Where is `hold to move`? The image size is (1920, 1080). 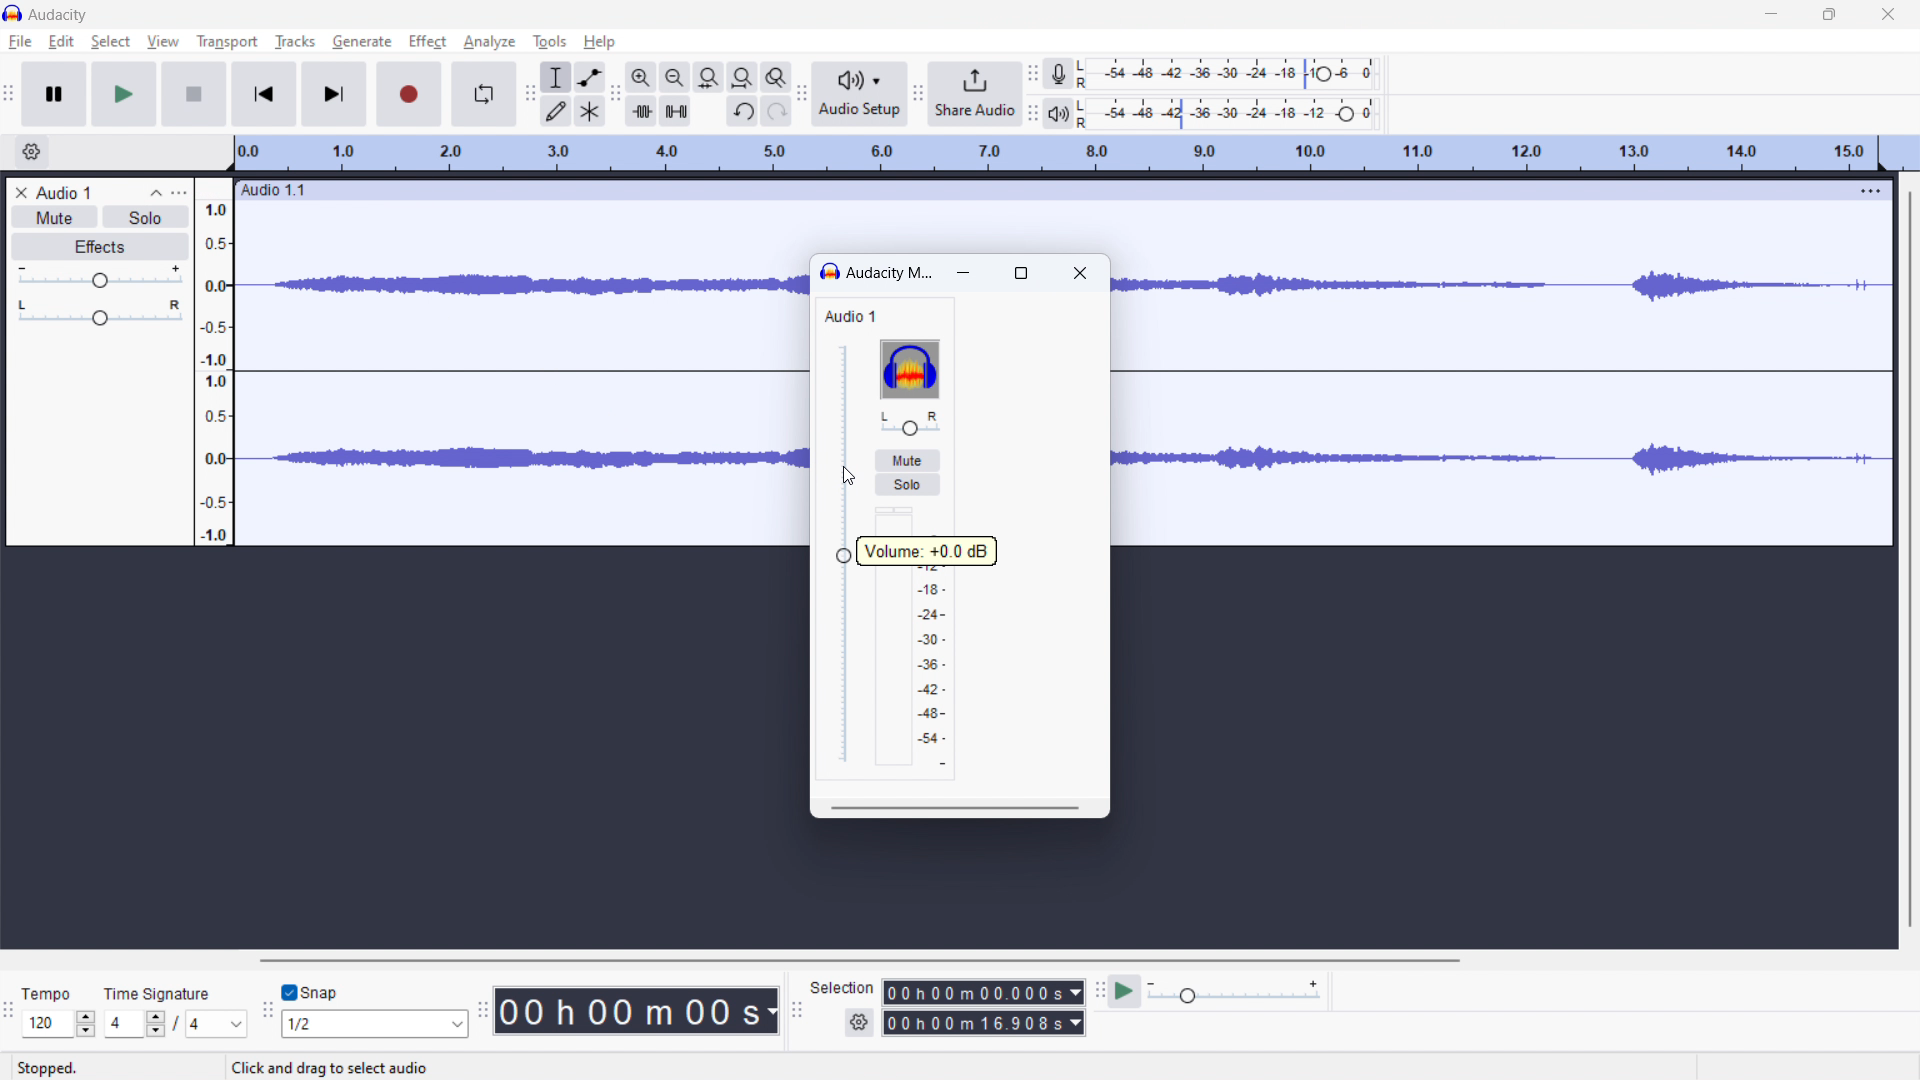 hold to move is located at coordinates (1040, 188).